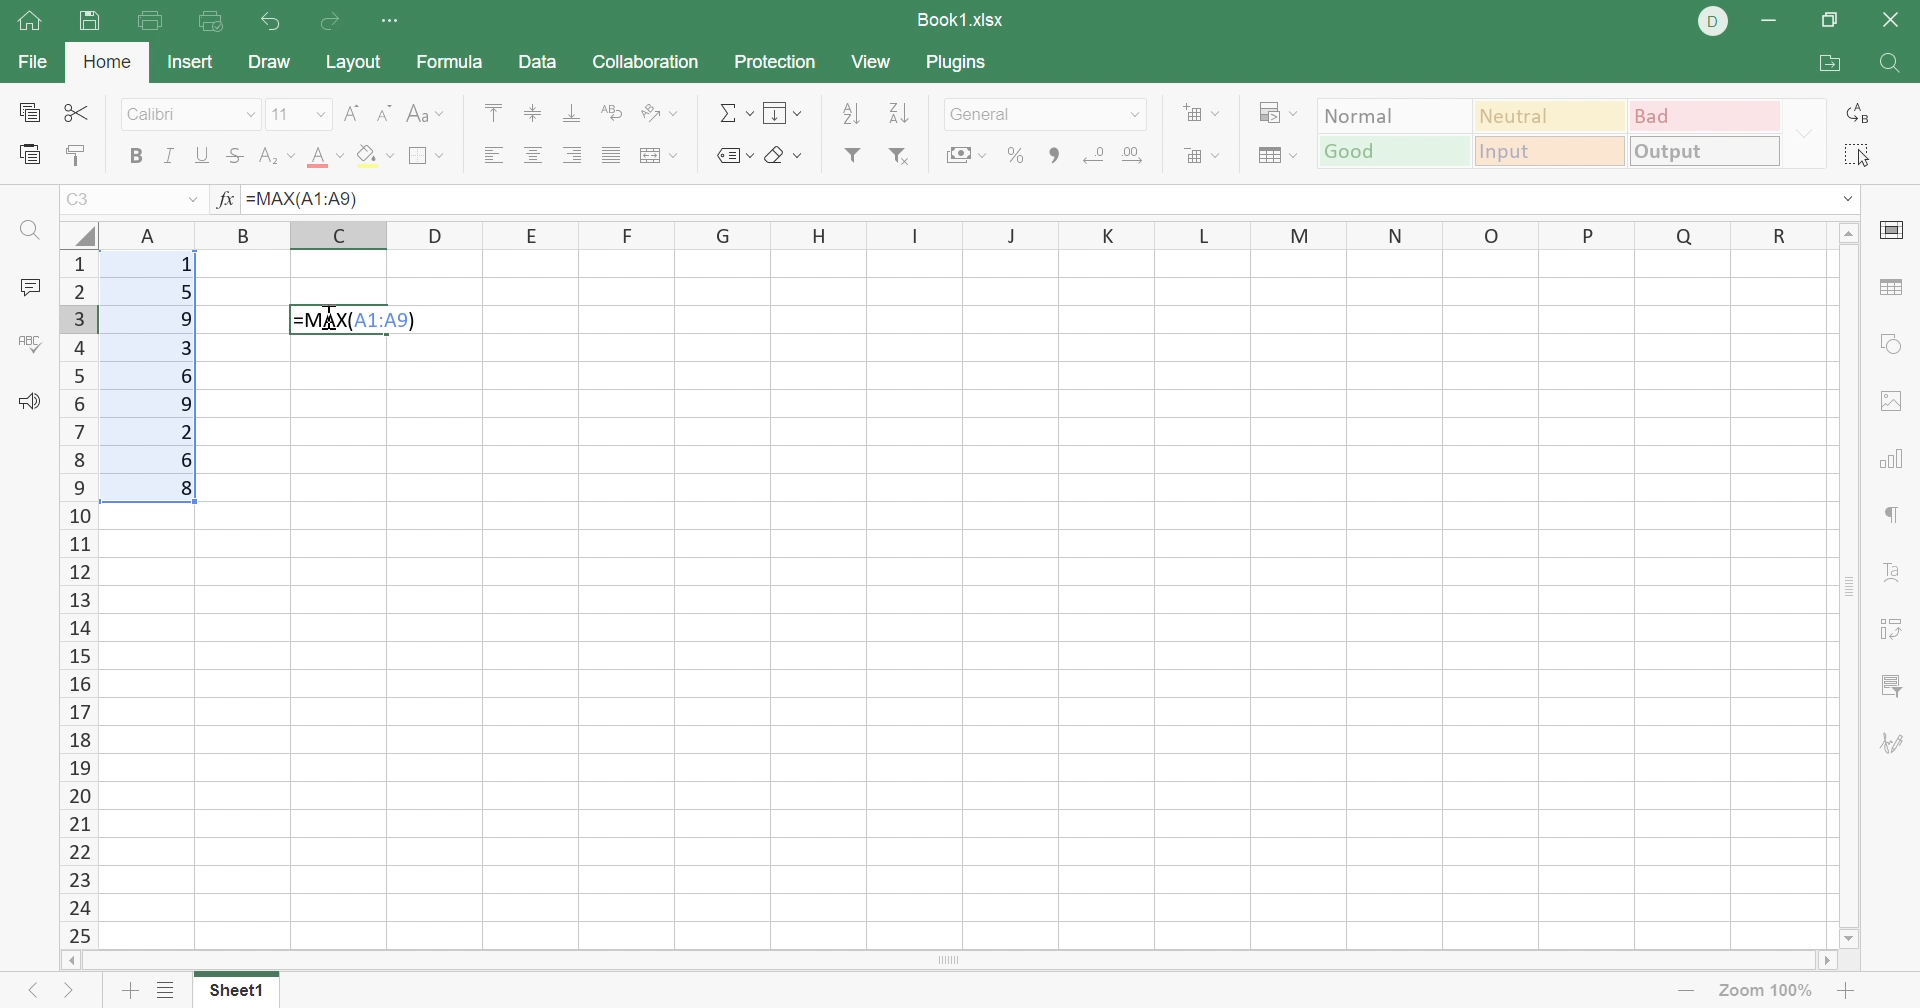 The width and height of the screenshot is (1920, 1008). What do you see at coordinates (1841, 585) in the screenshot?
I see `Scroll Bar` at bounding box center [1841, 585].